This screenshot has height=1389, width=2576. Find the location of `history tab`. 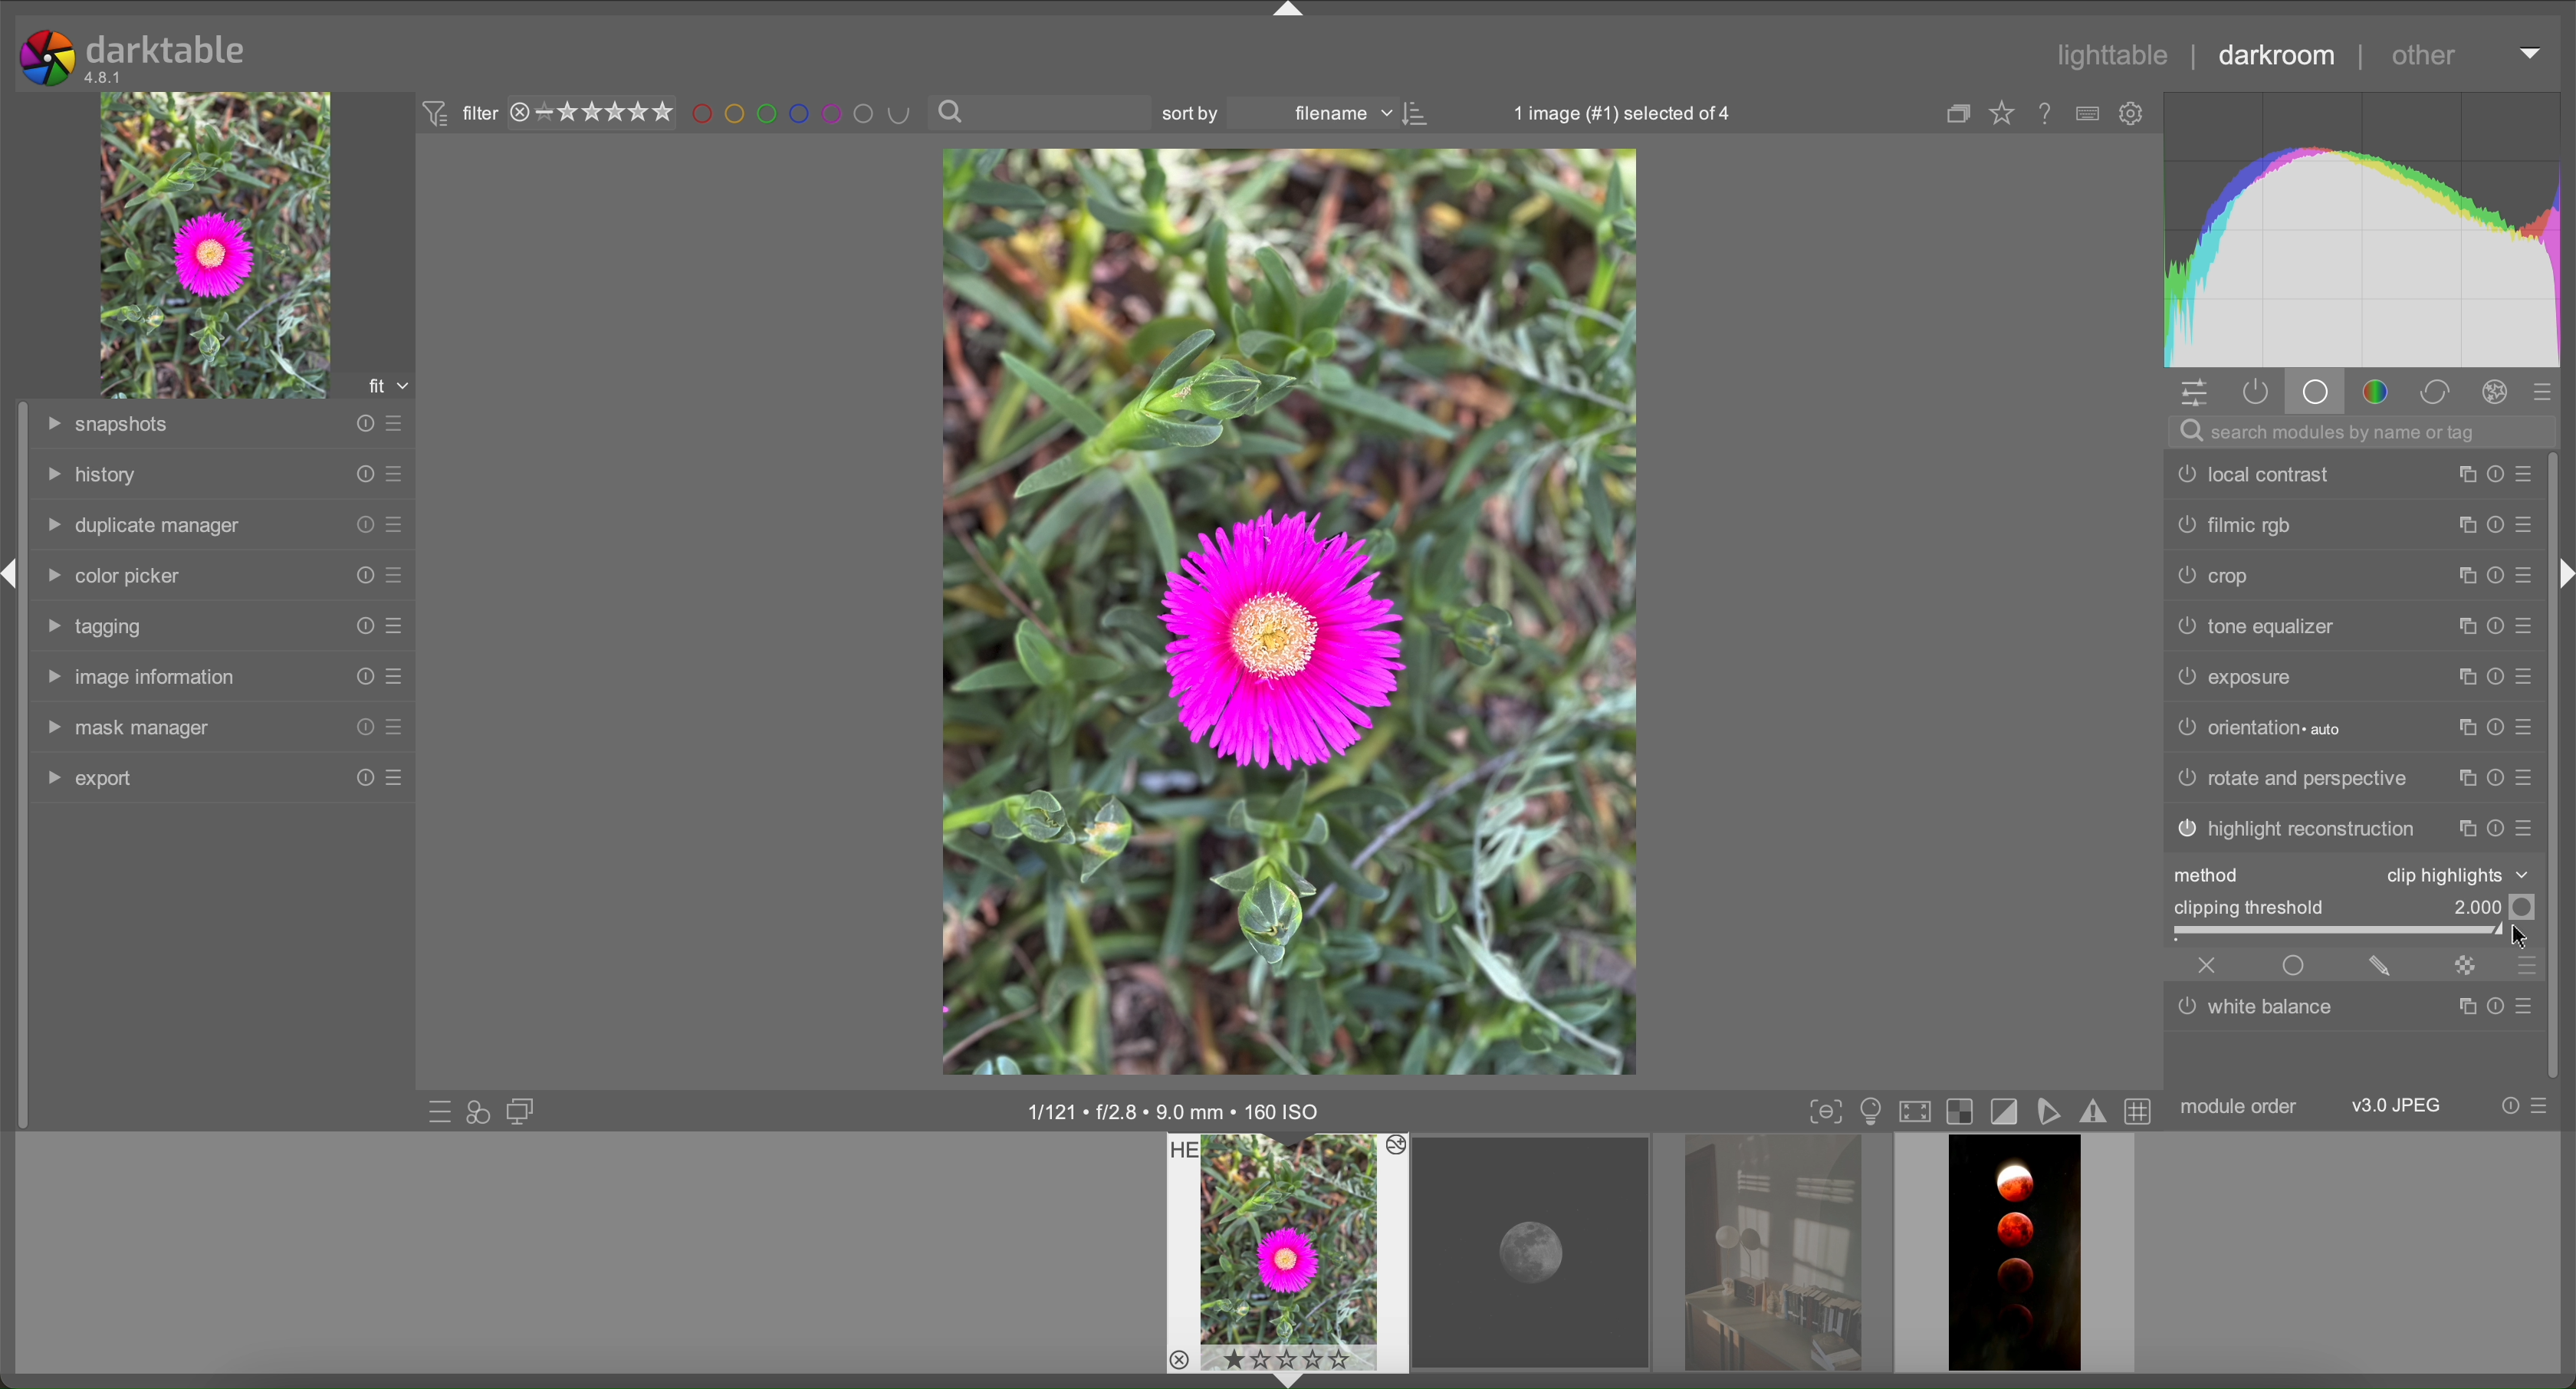

history tab is located at coordinates (92, 475).